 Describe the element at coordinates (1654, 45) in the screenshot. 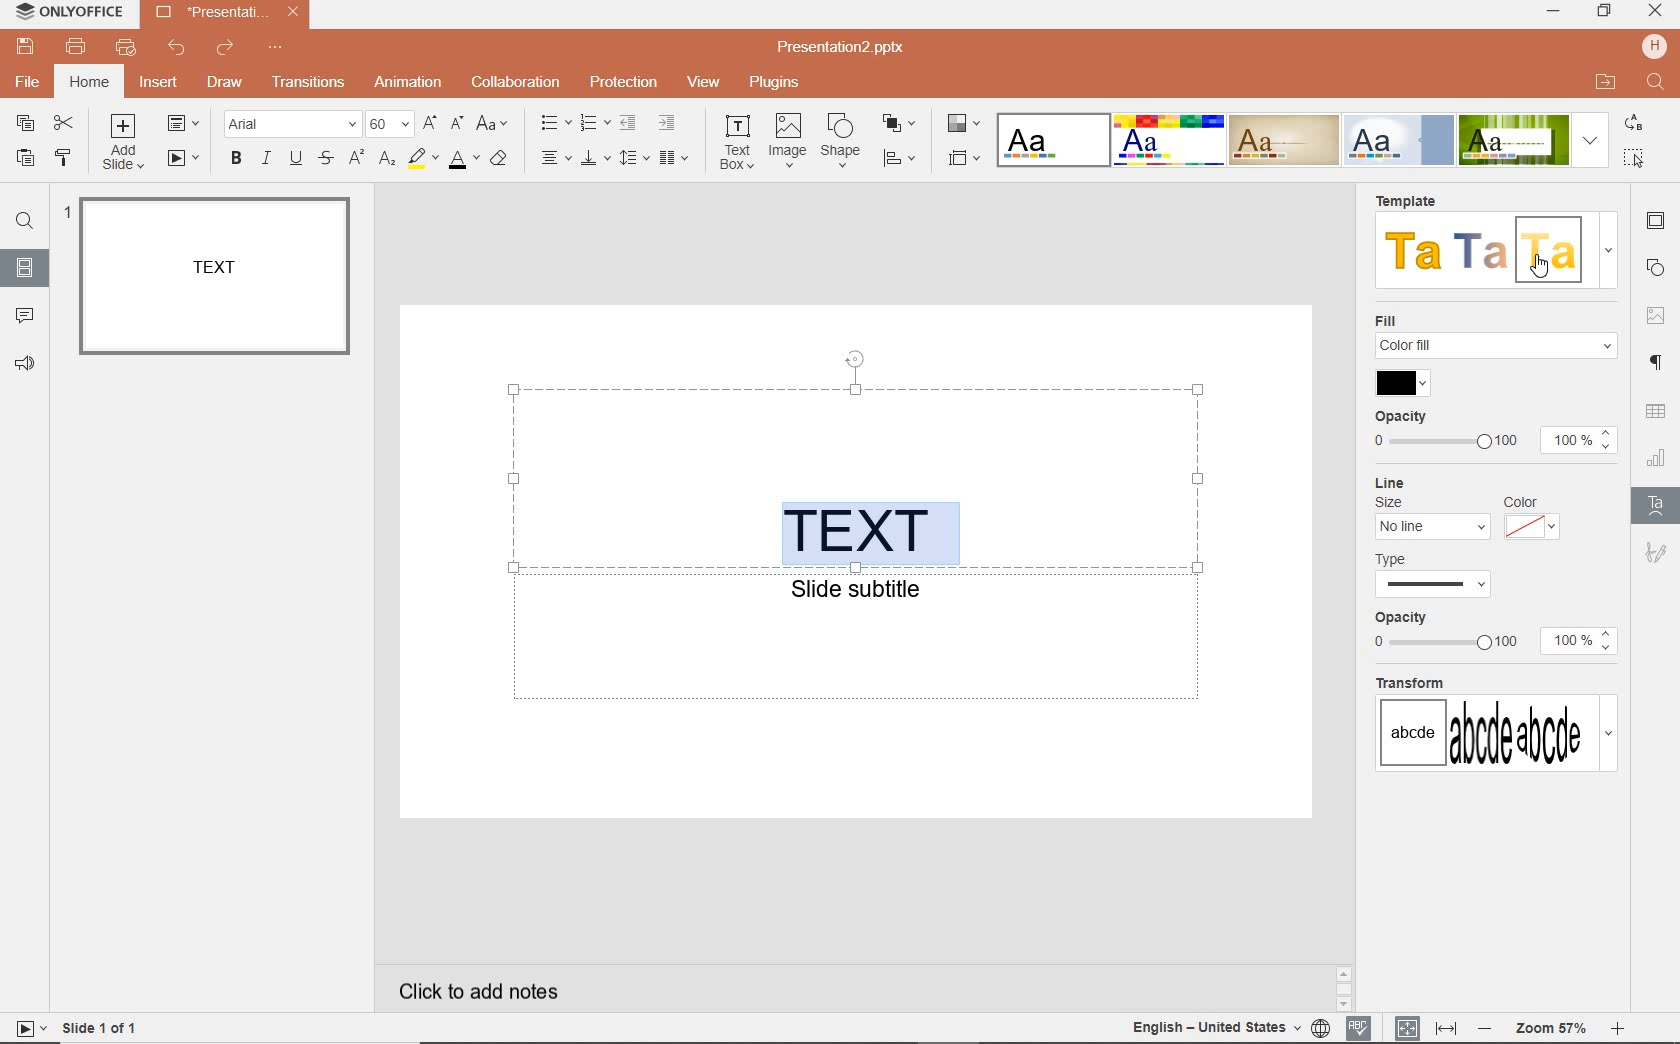

I see `hp` at that location.